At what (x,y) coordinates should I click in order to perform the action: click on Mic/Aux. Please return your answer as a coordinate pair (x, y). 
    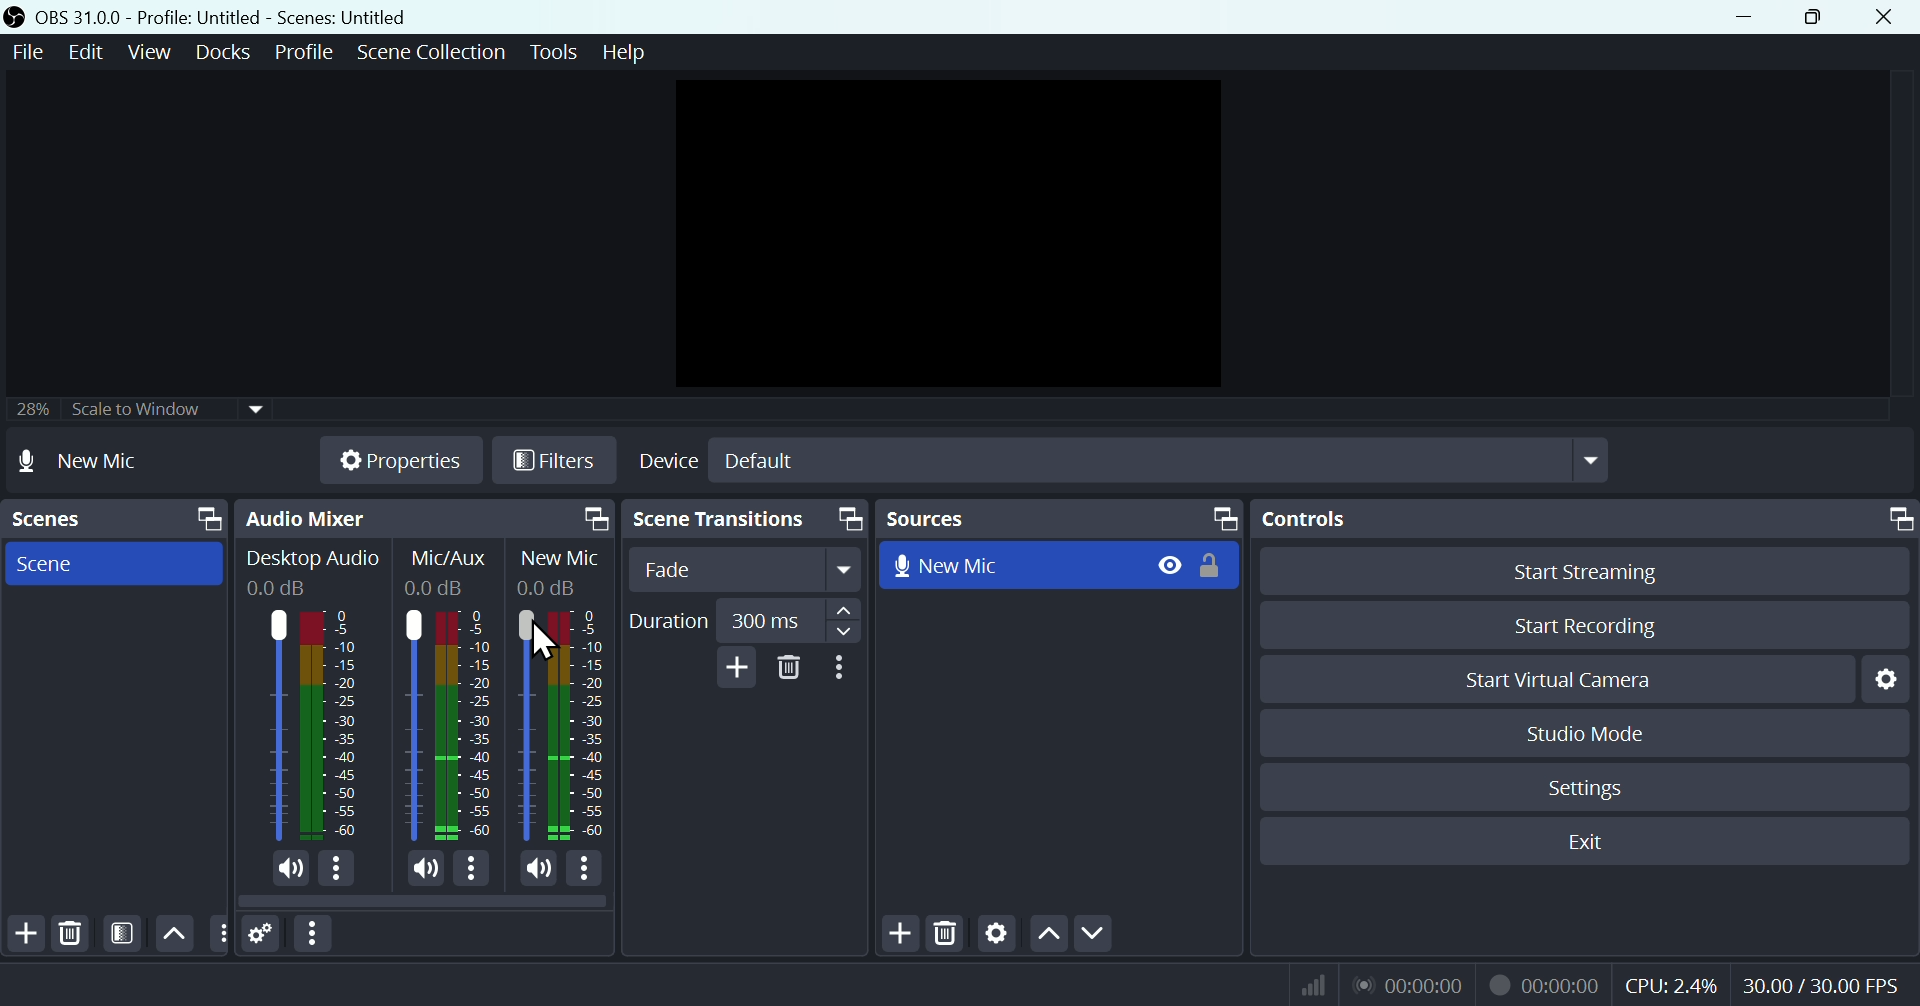
    Looking at the image, I should click on (465, 724).